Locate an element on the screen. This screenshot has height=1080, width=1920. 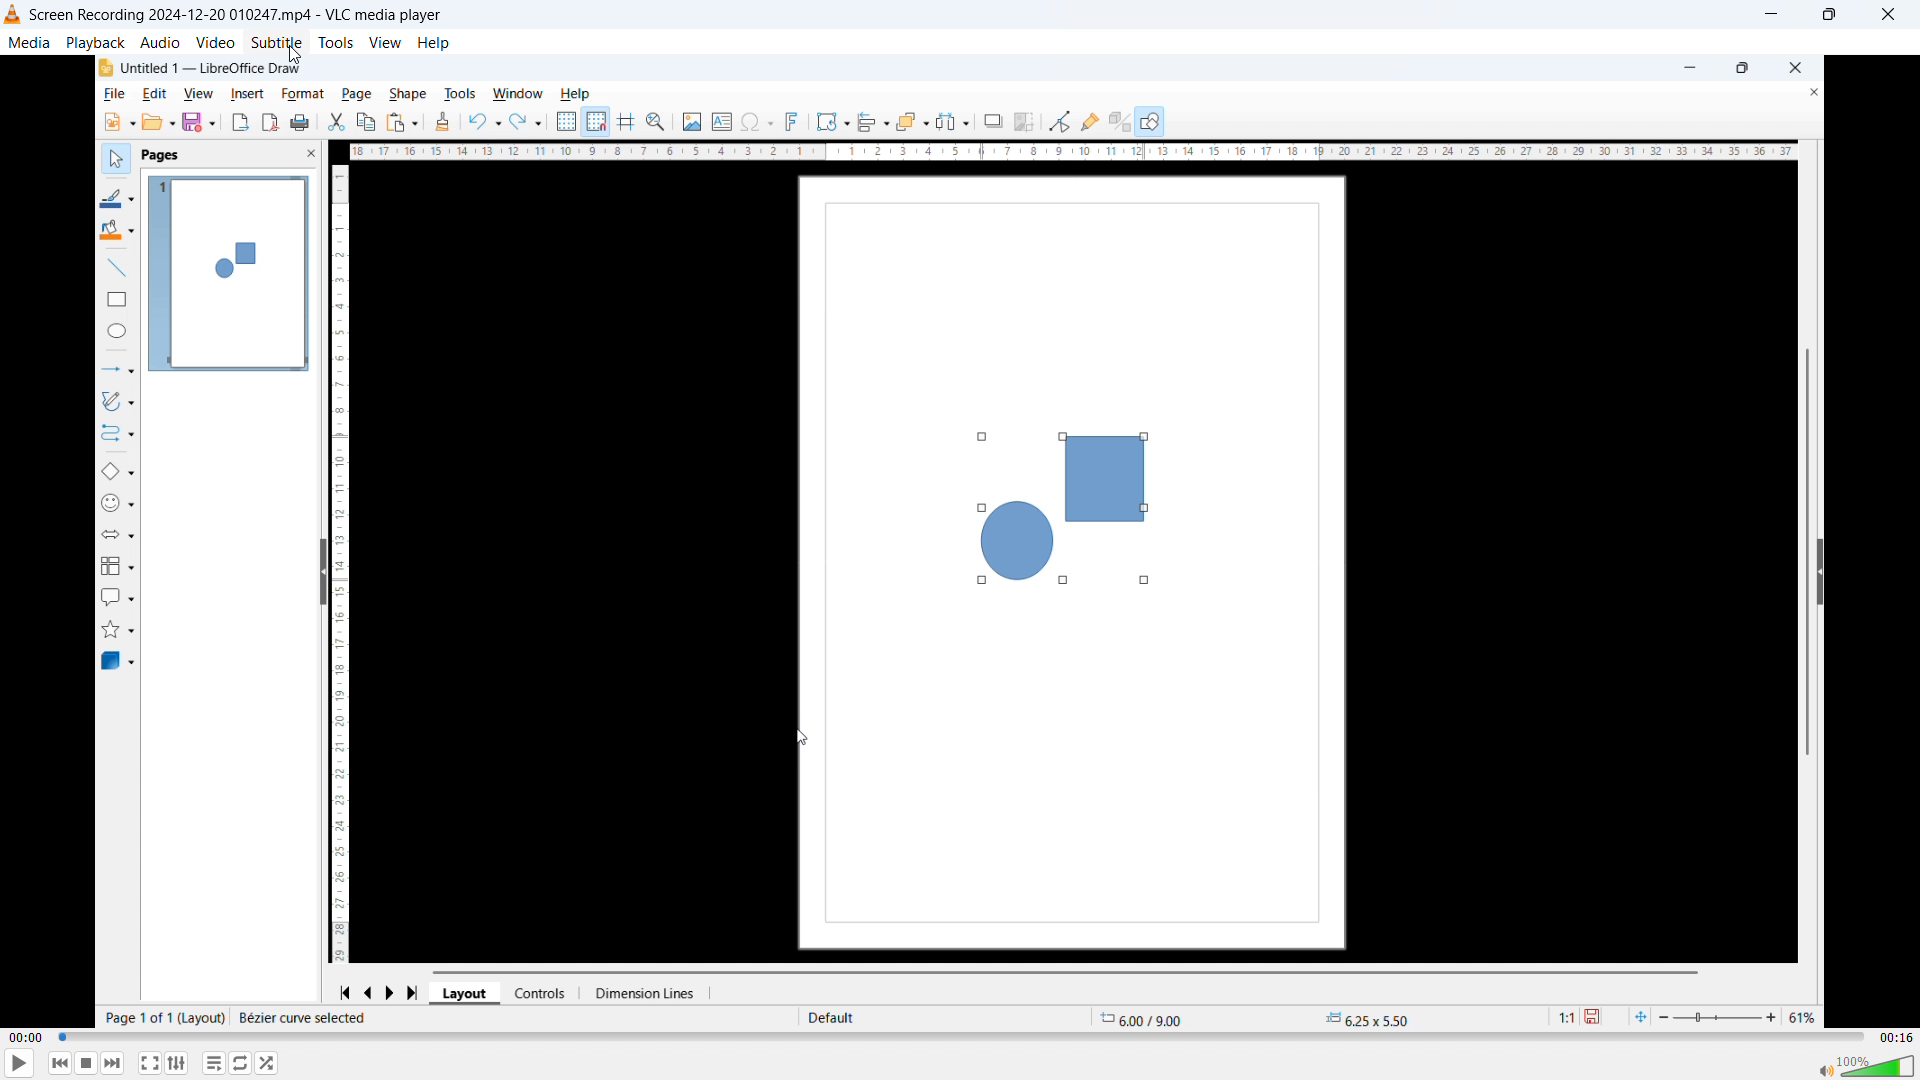
basic shapes is located at coordinates (119, 473).